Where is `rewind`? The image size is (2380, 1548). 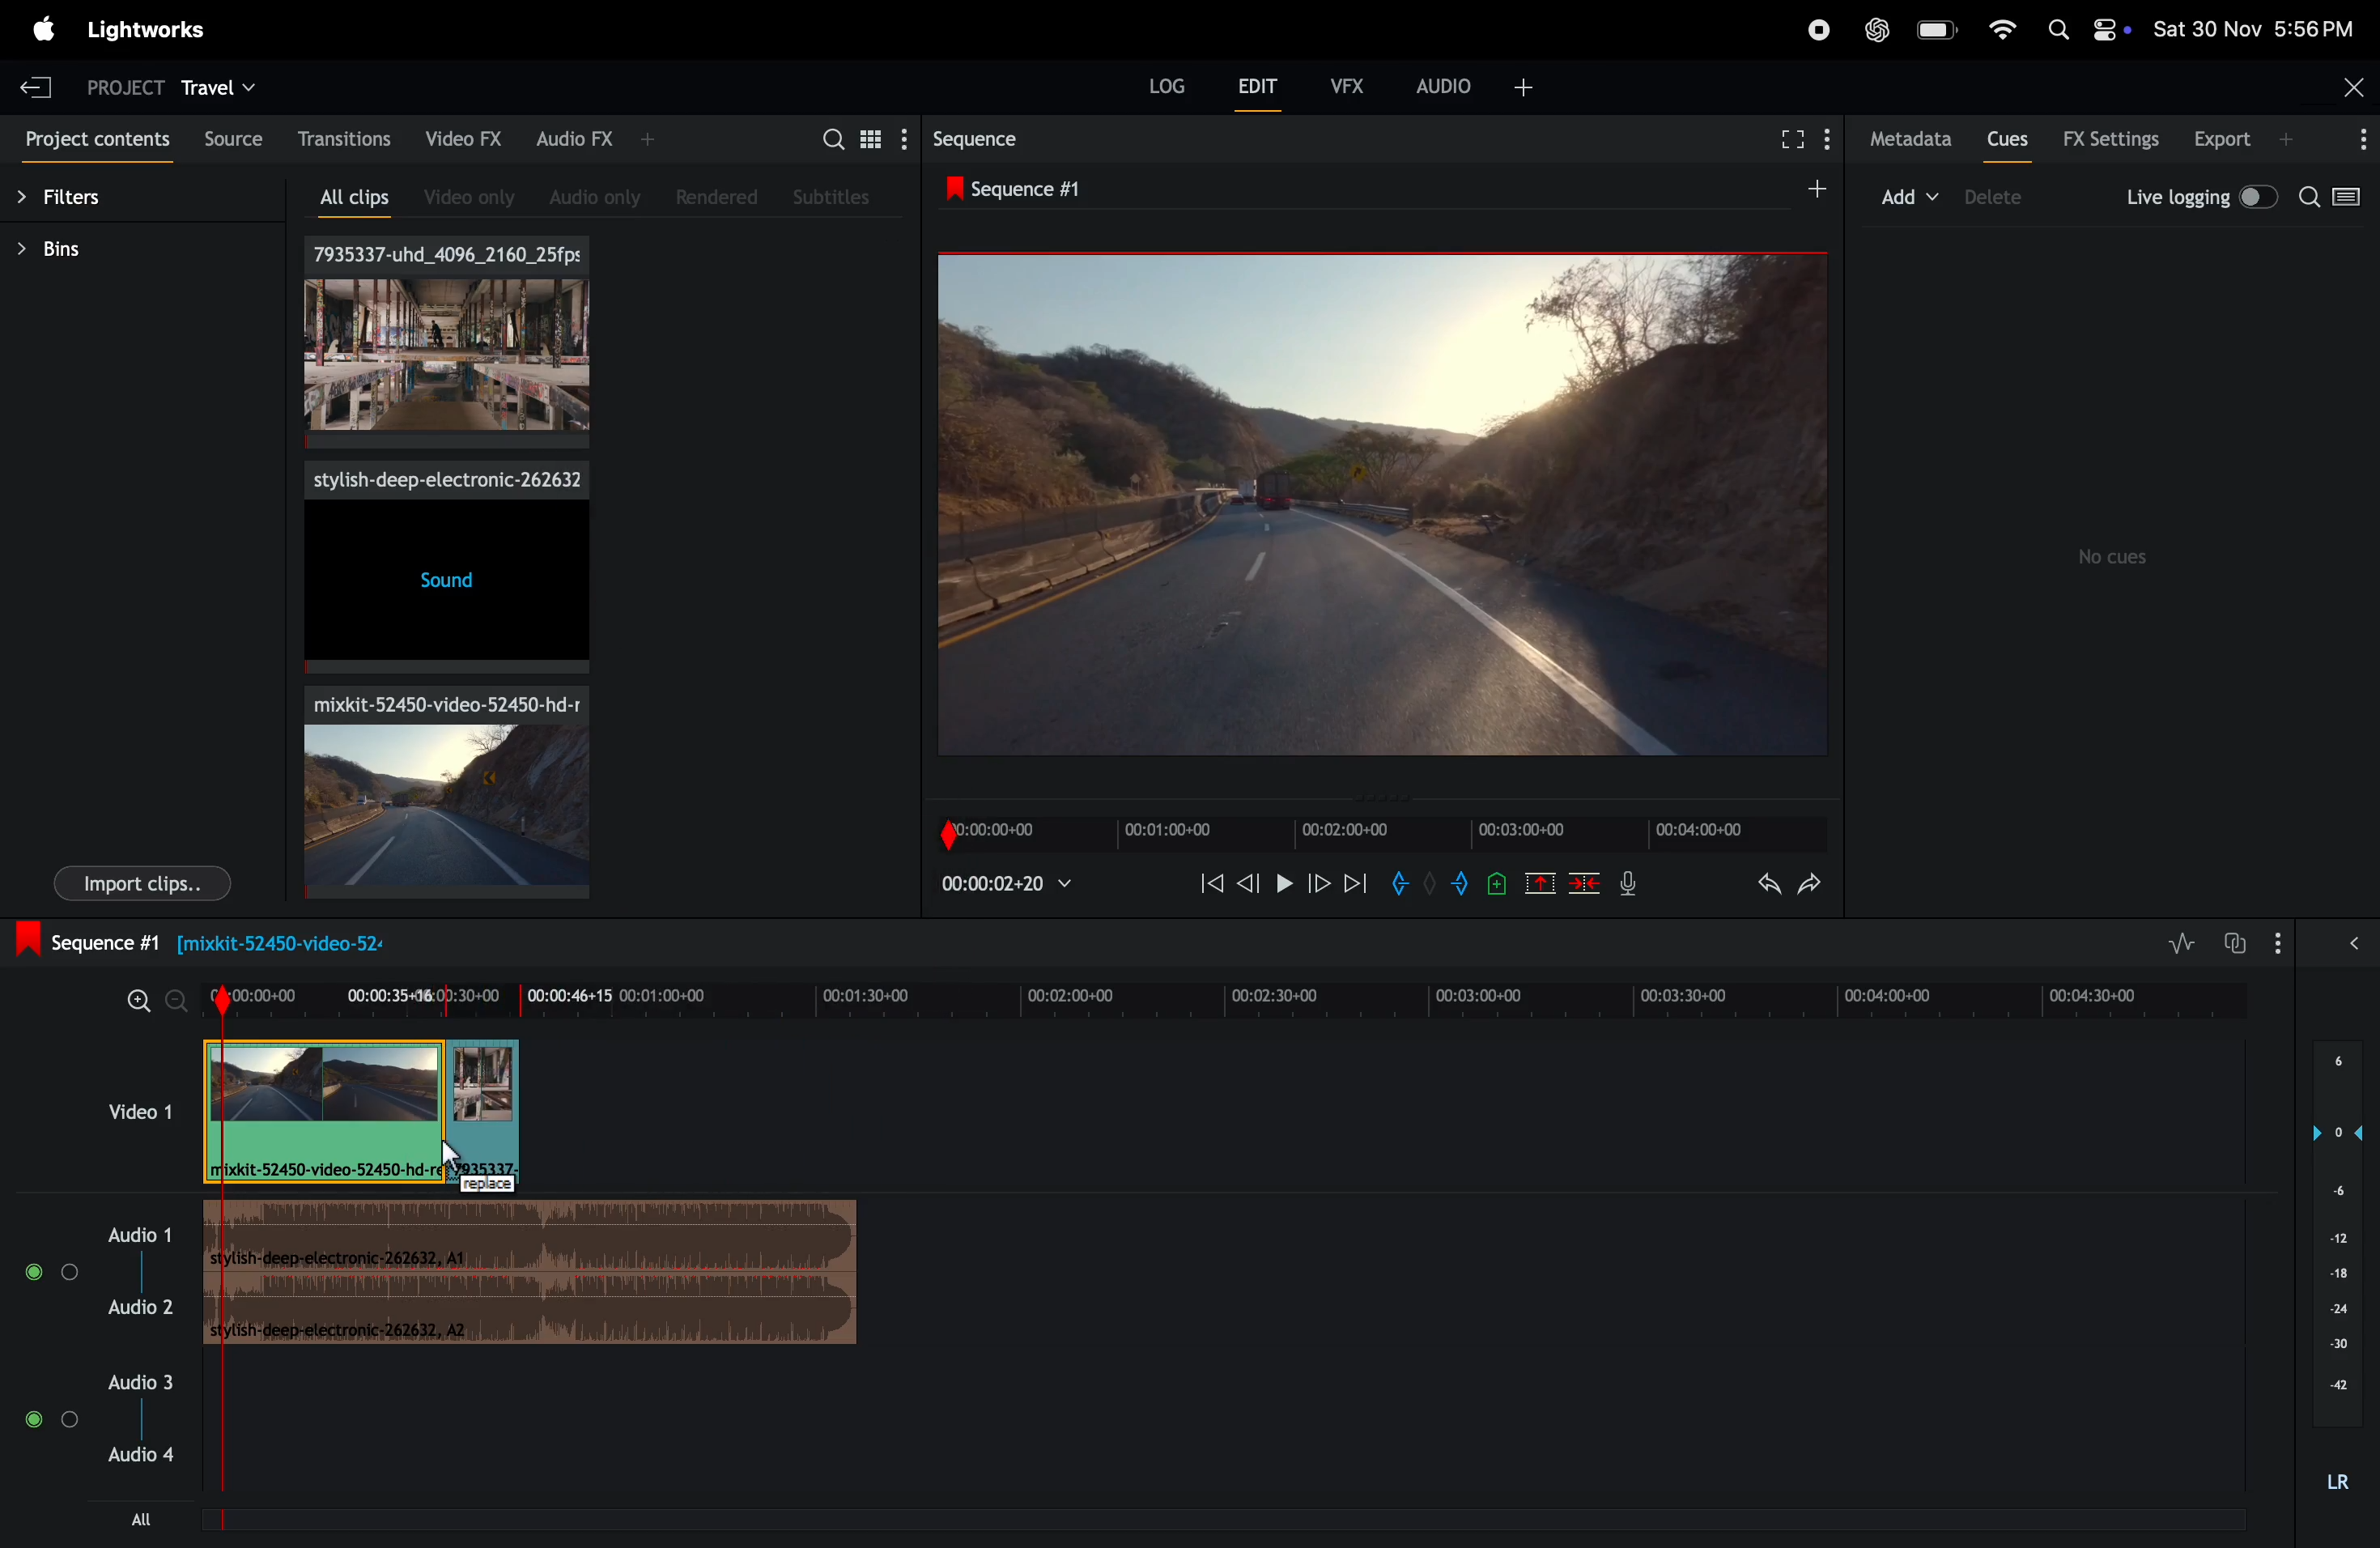 rewind is located at coordinates (1208, 881).